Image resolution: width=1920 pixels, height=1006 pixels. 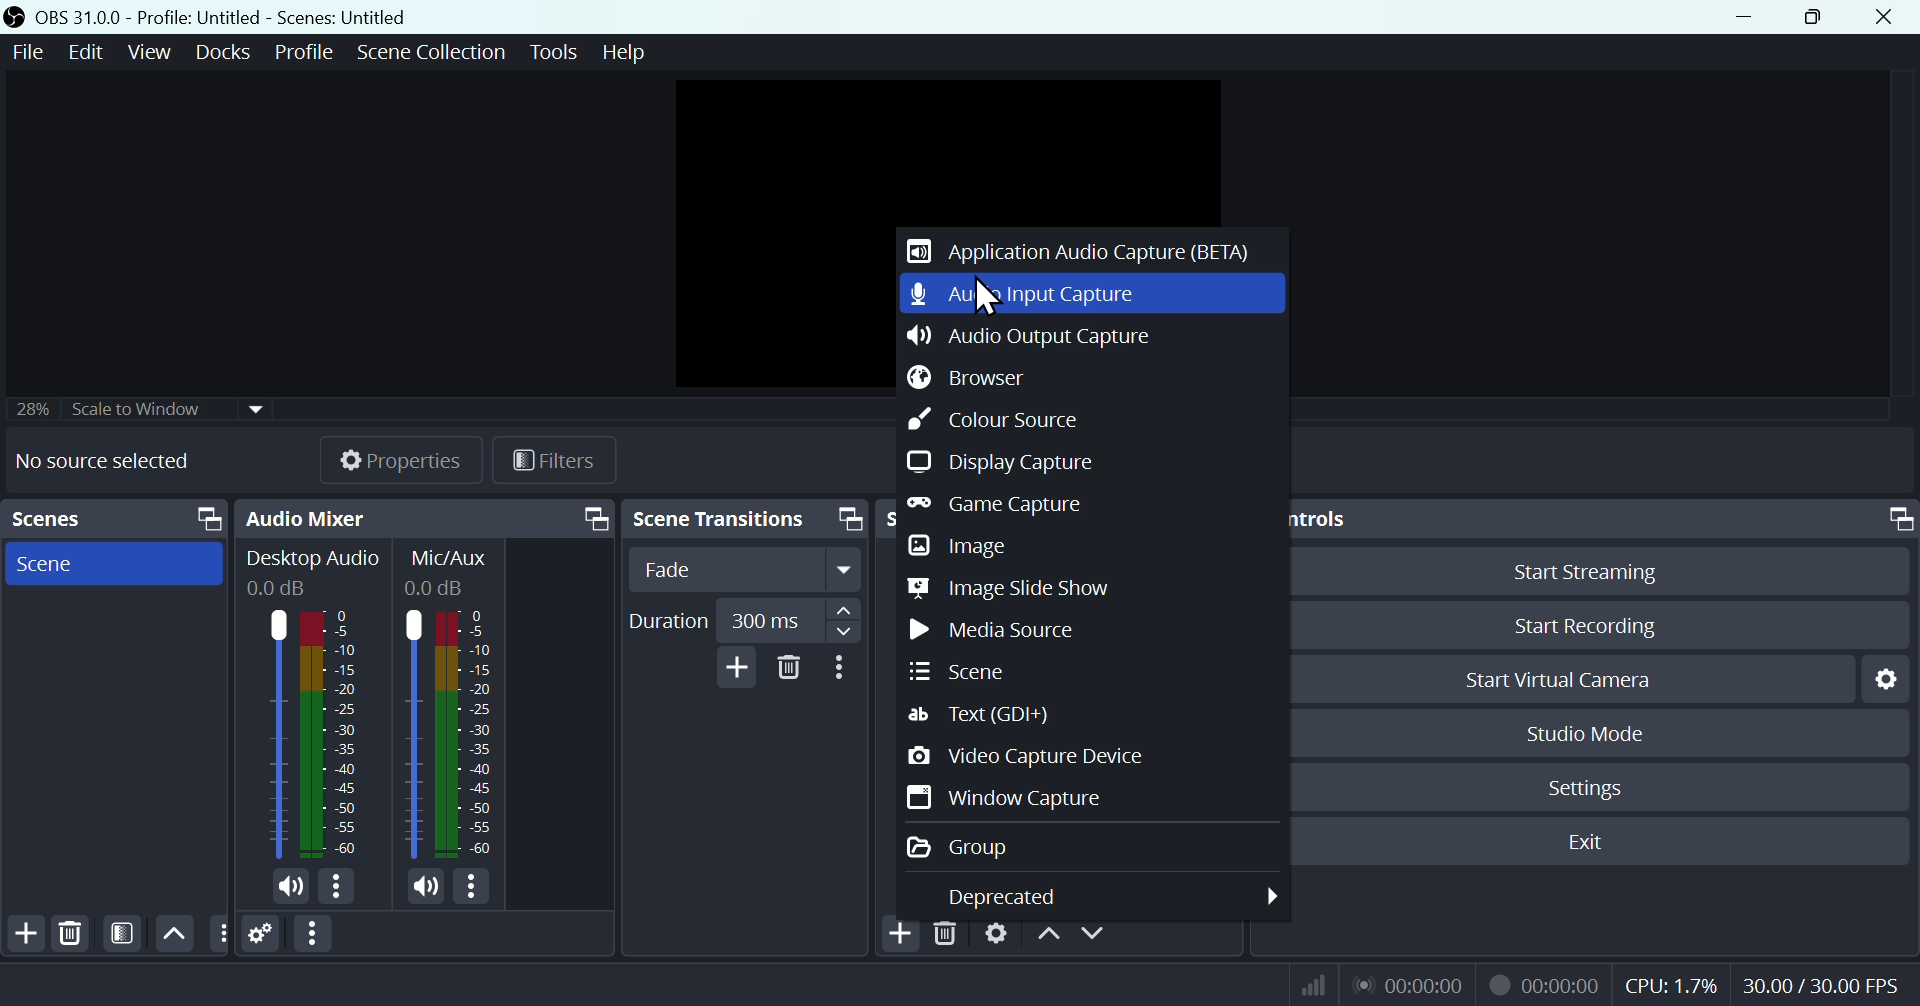 I want to click on Window capture, so click(x=1031, y=802).